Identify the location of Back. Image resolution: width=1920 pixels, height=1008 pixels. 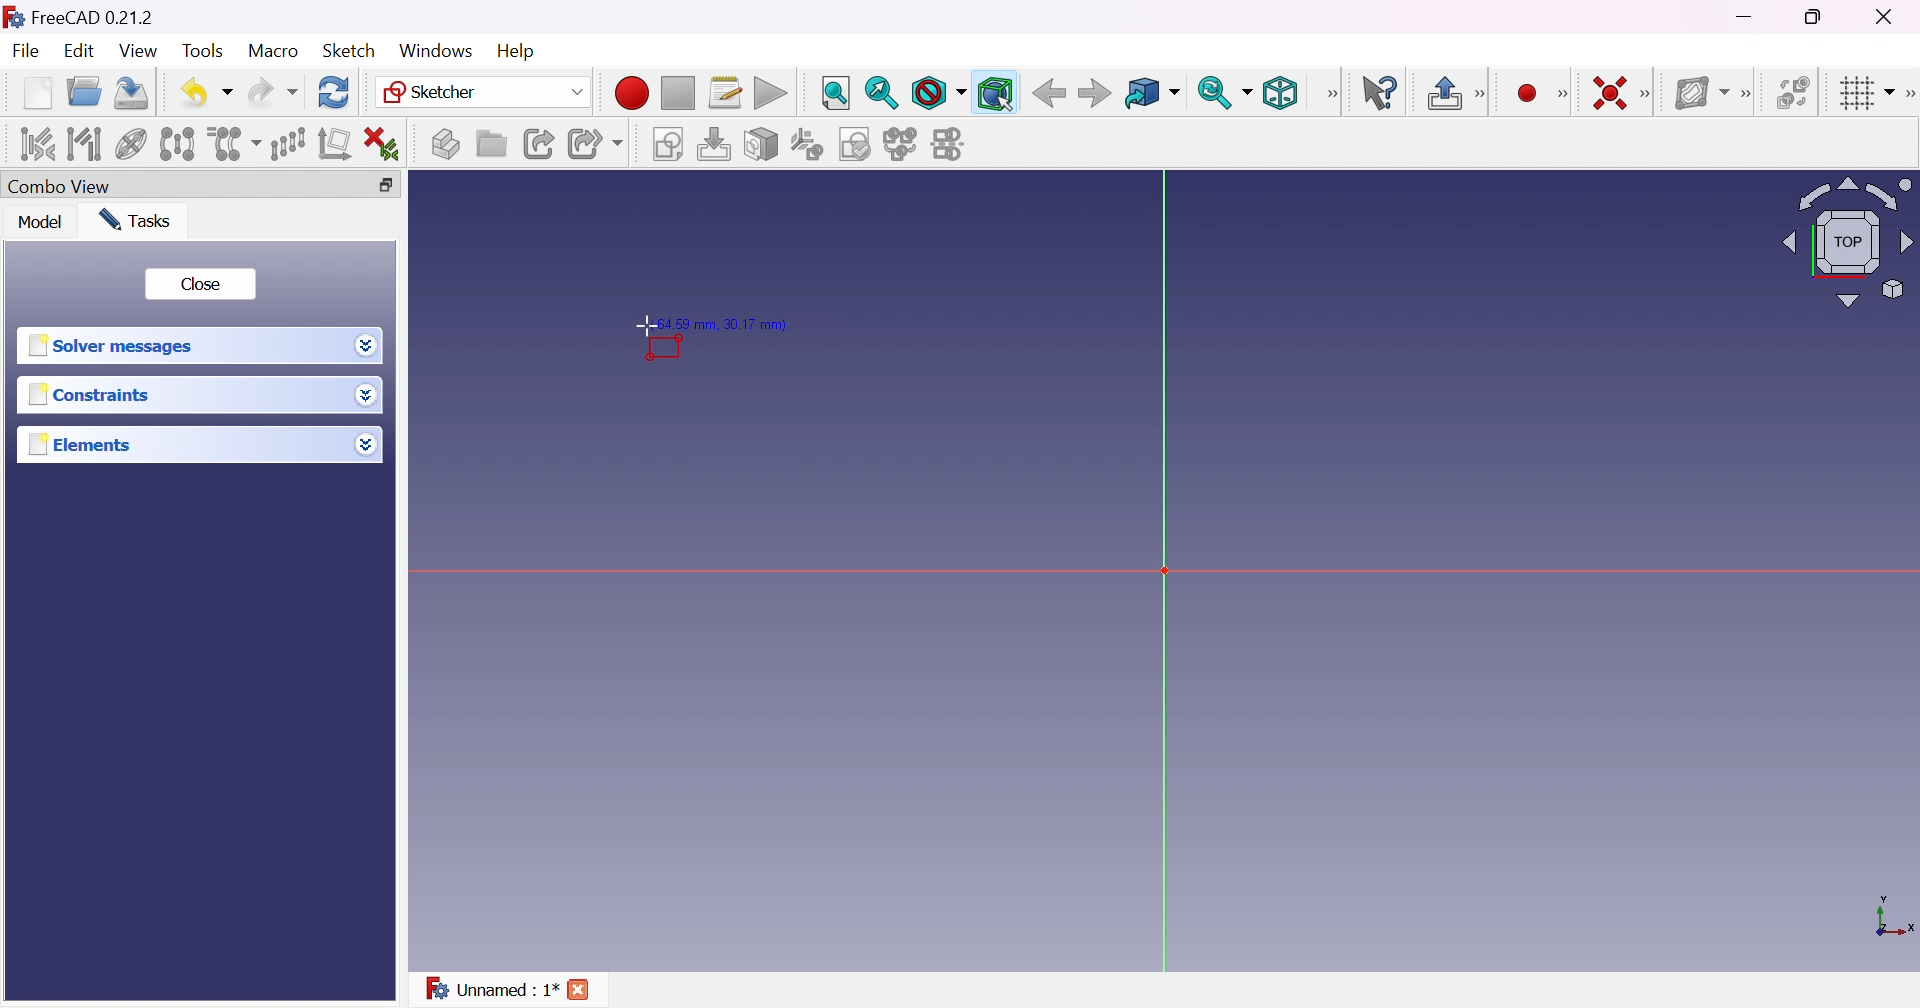
(1049, 94).